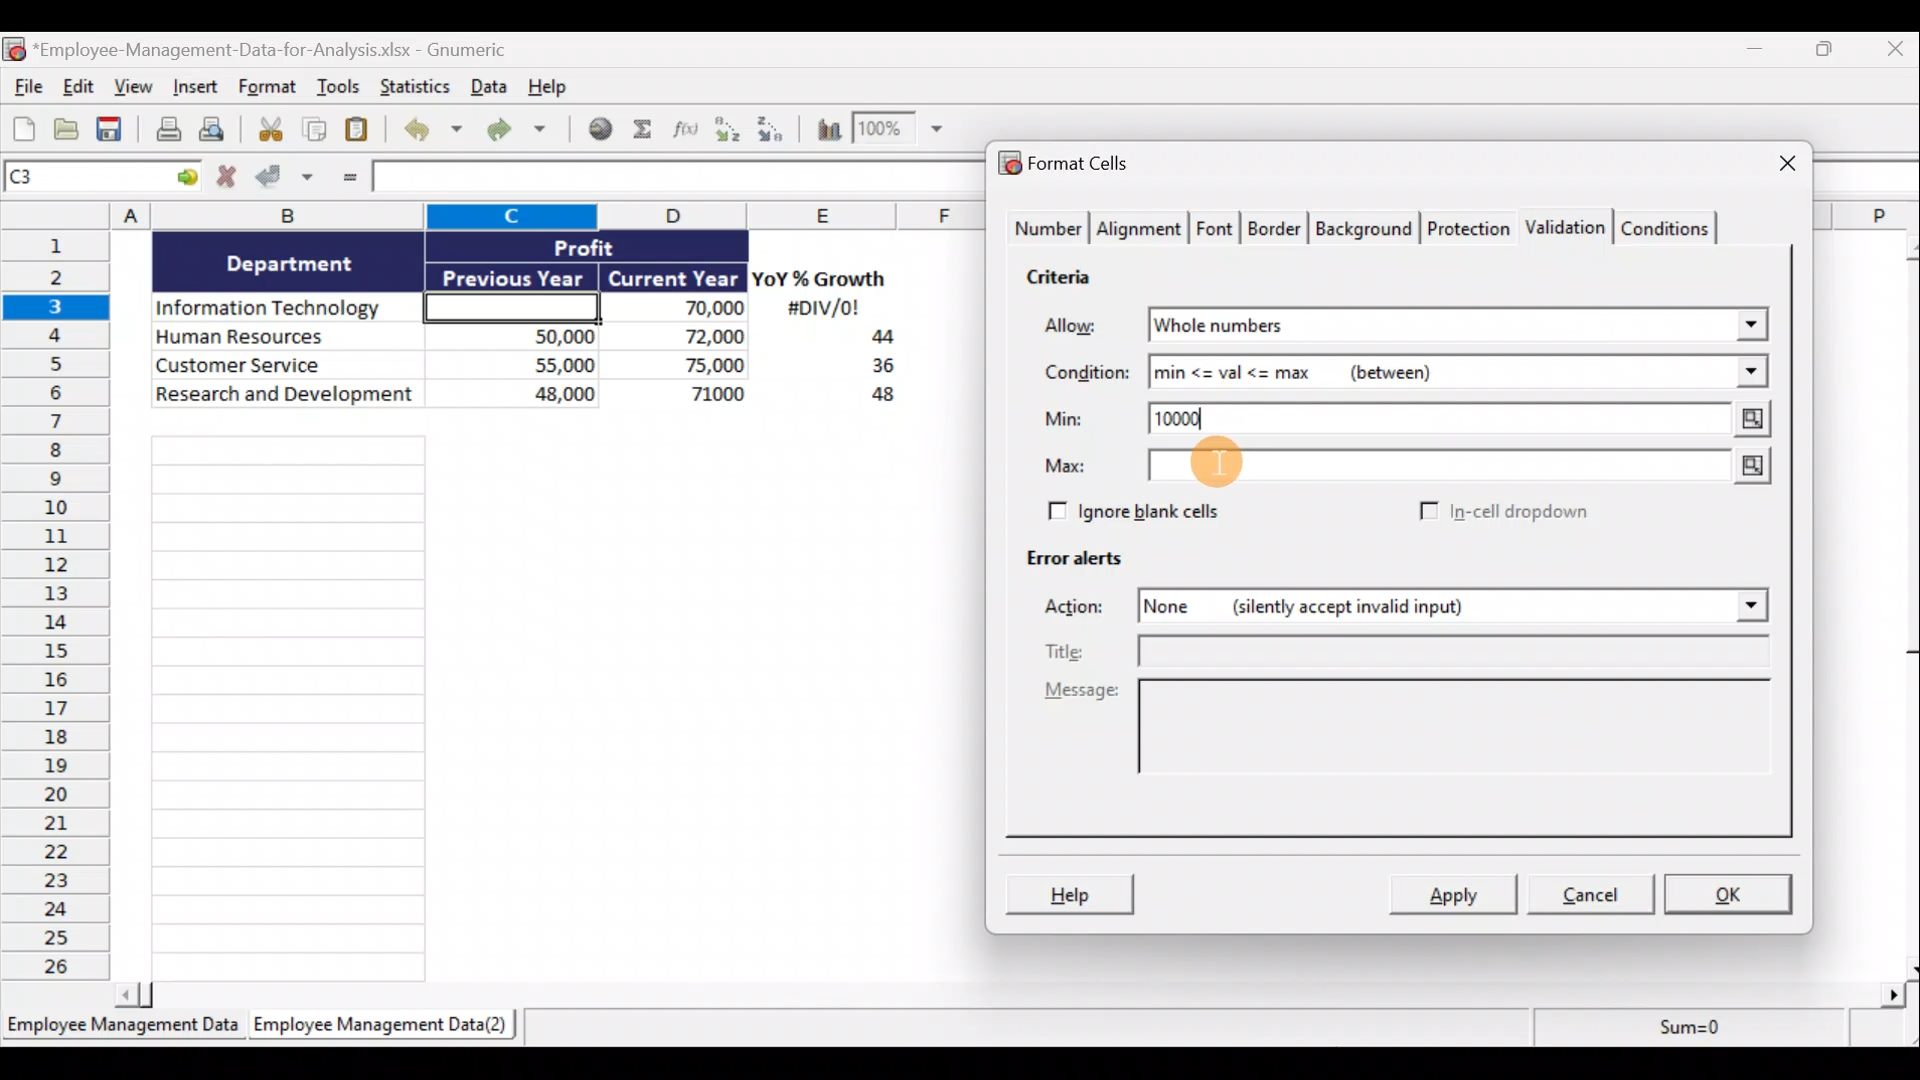 The image size is (1920, 1080). What do you see at coordinates (1672, 227) in the screenshot?
I see `Conditions` at bounding box center [1672, 227].